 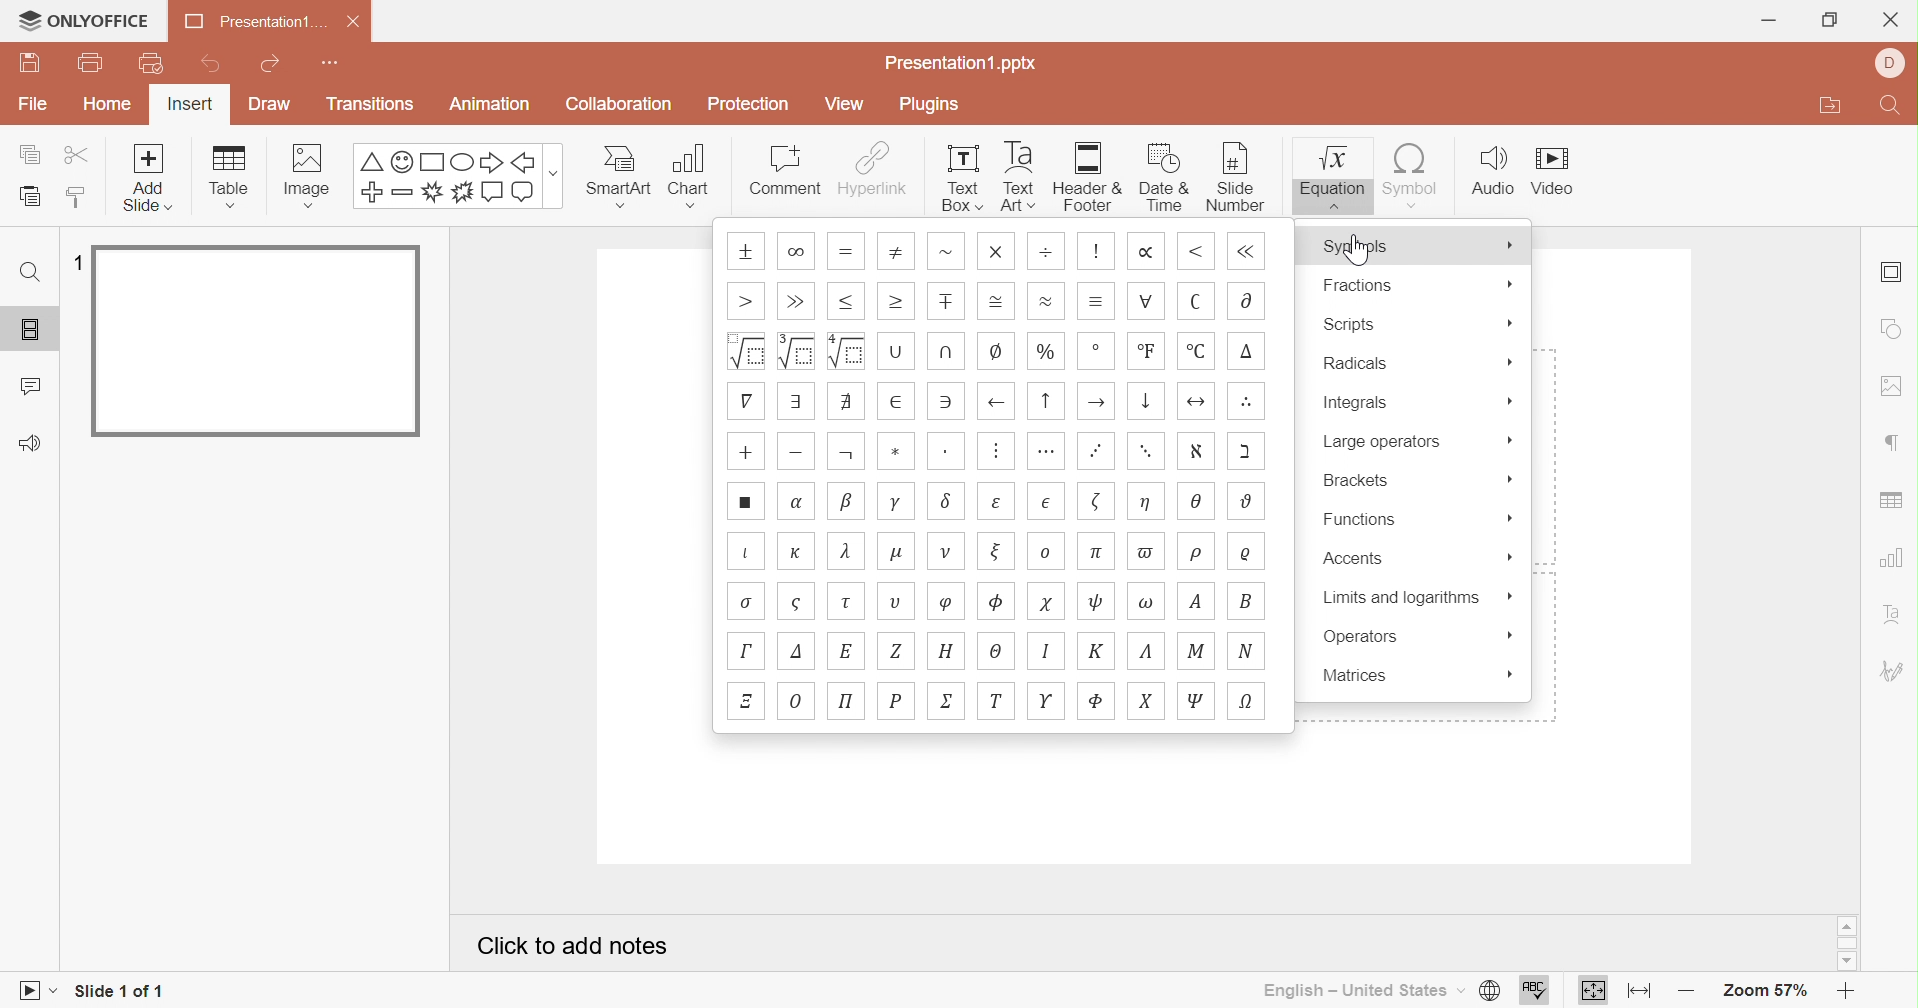 I want to click on Quick print, so click(x=154, y=64).